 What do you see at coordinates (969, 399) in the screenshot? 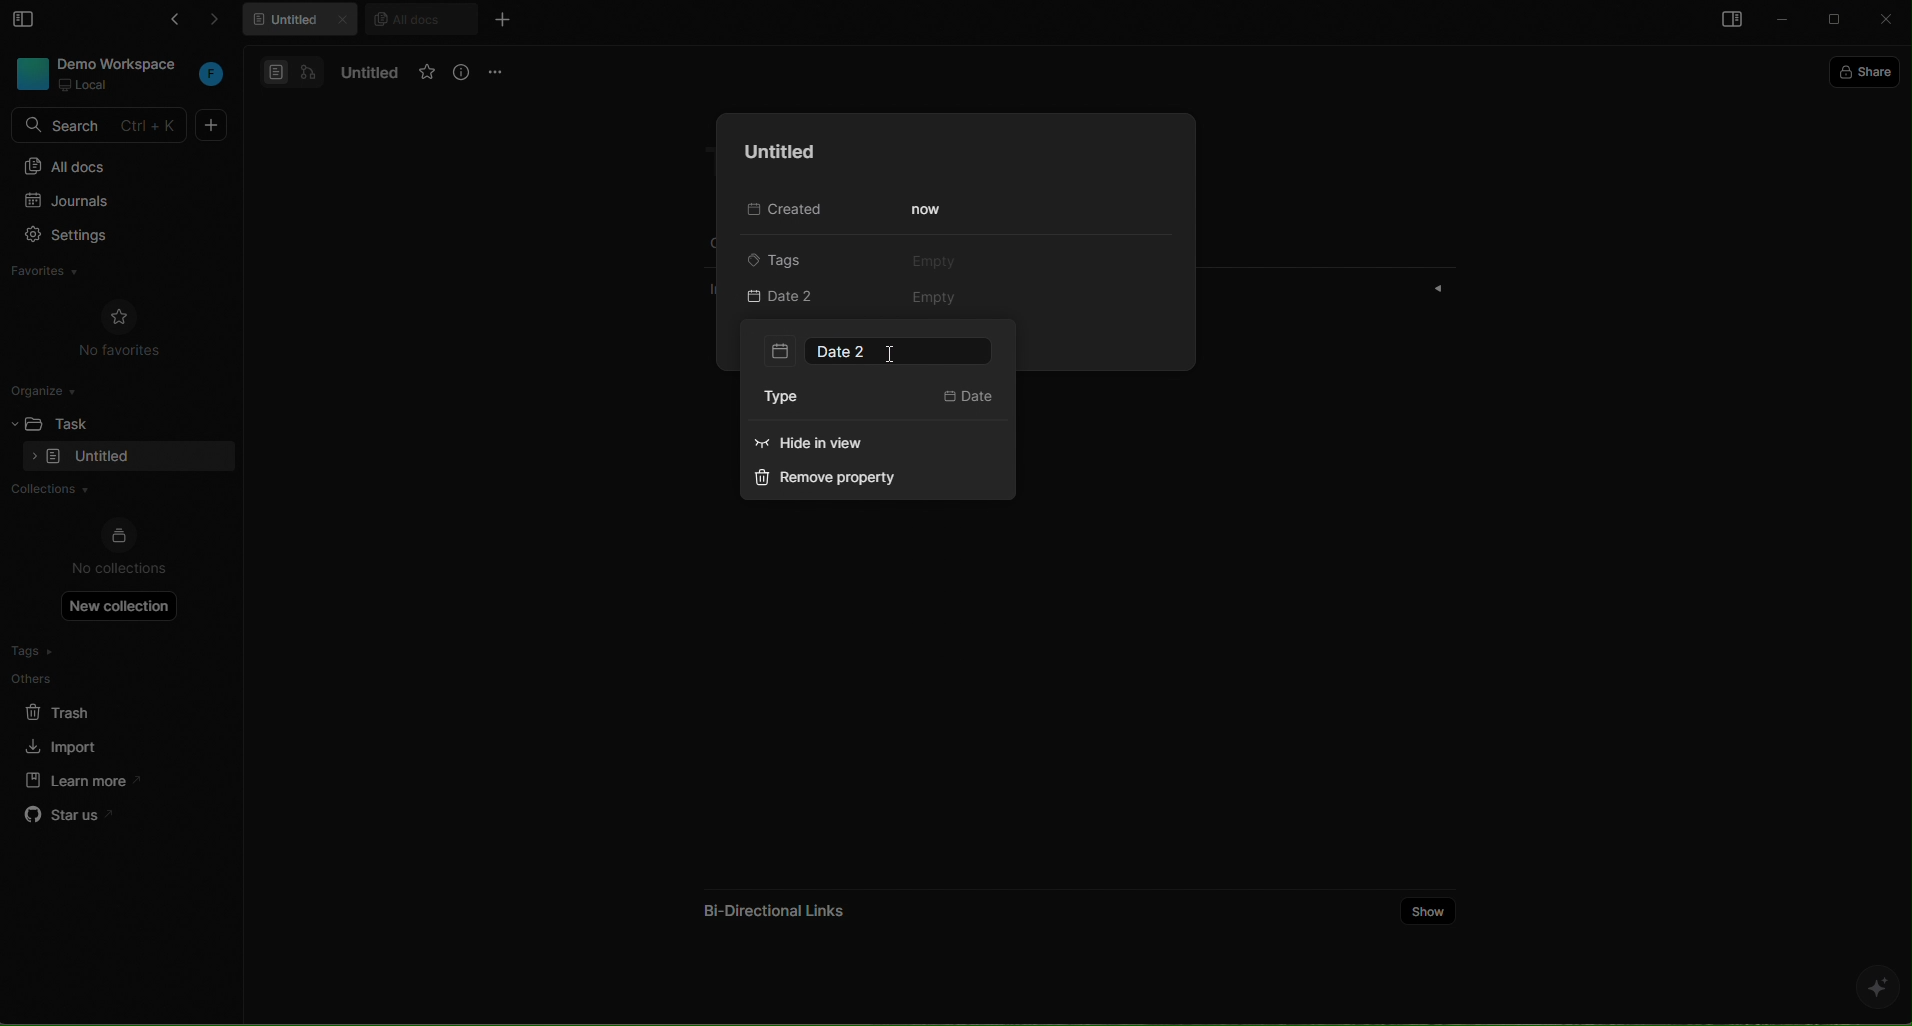
I see `date` at bounding box center [969, 399].